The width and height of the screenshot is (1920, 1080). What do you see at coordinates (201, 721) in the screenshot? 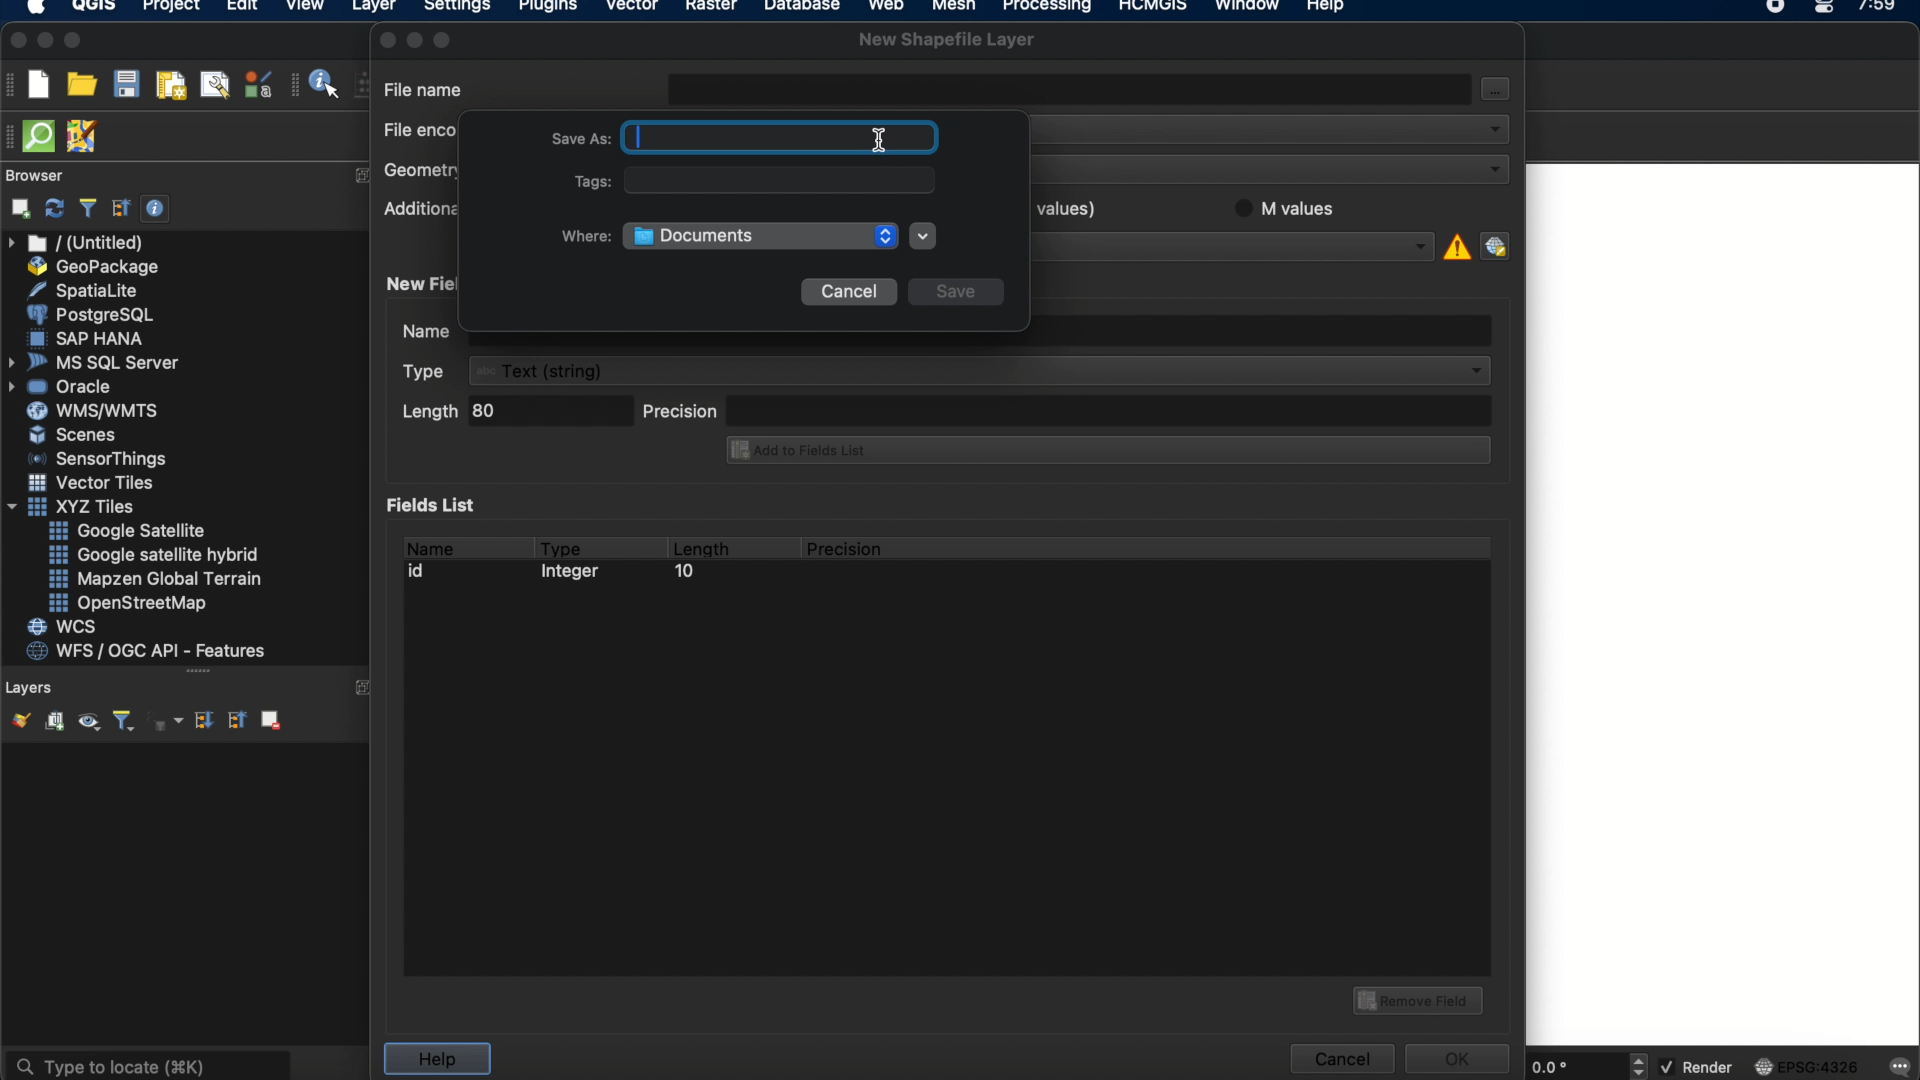
I see `expand all` at bounding box center [201, 721].